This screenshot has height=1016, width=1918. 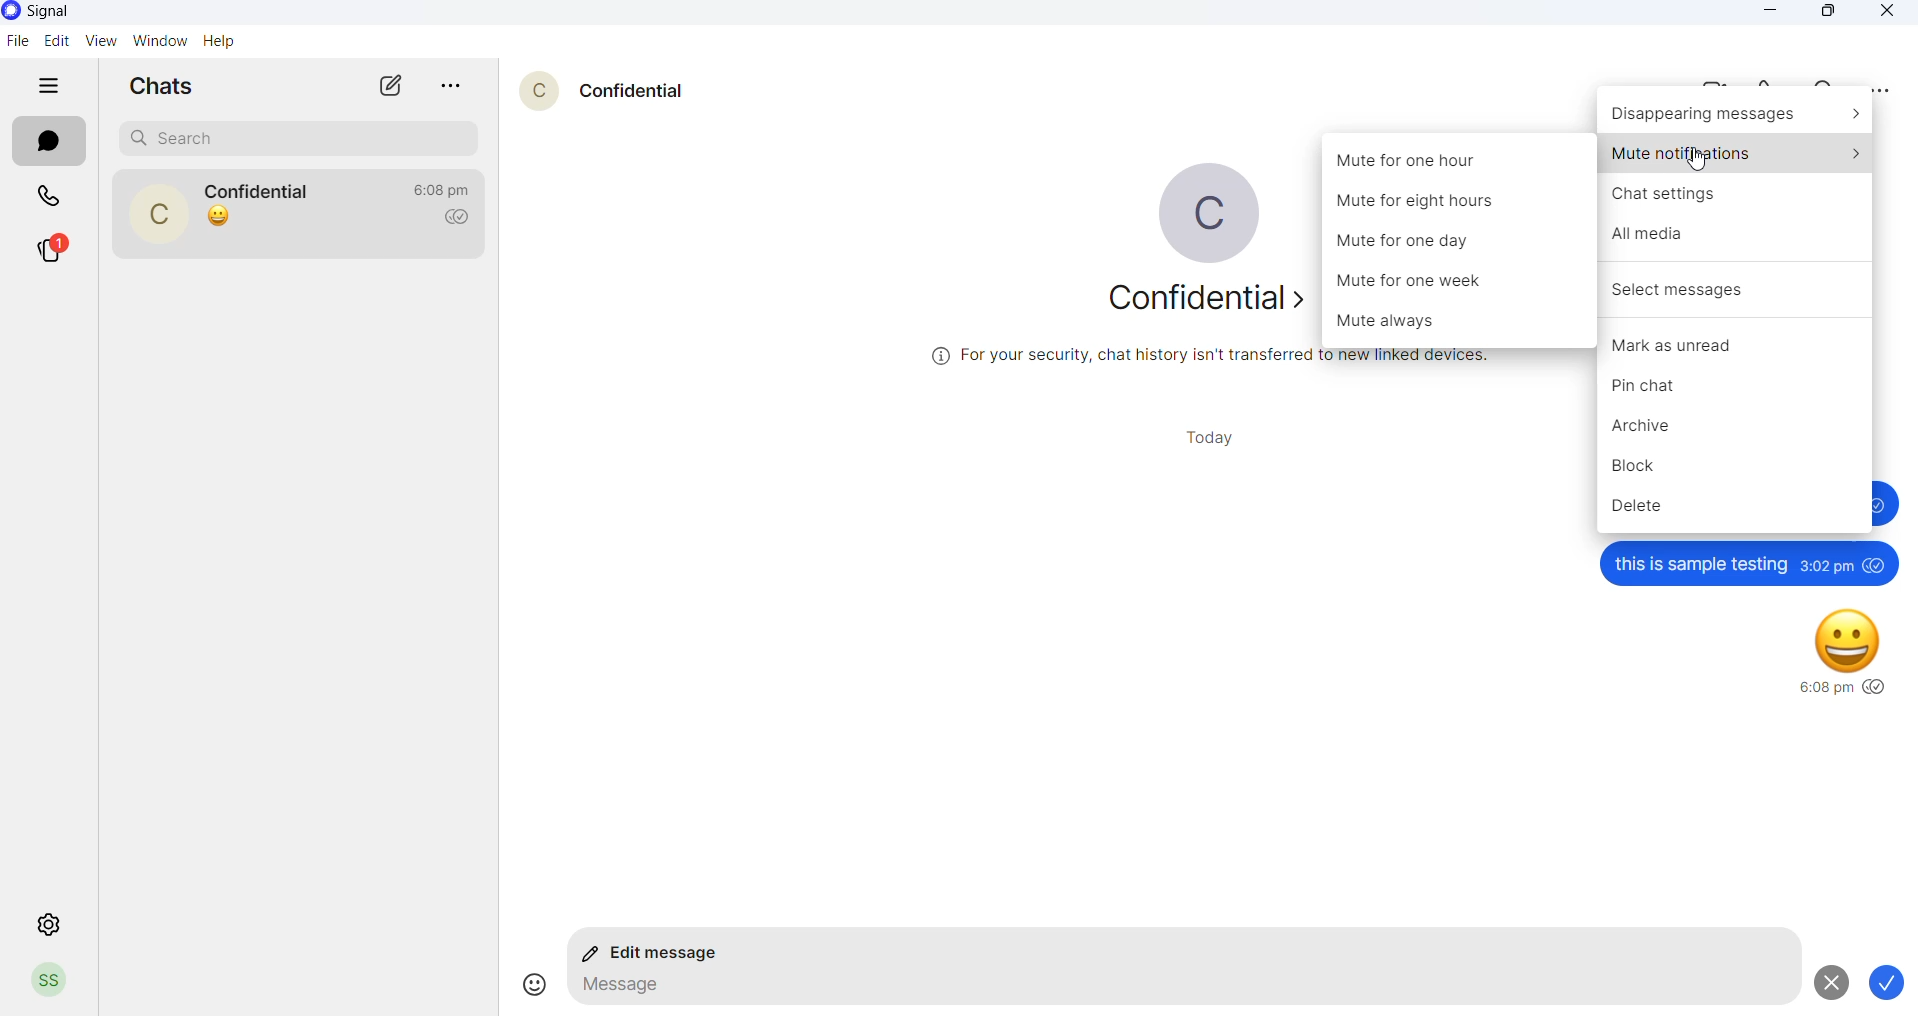 I want to click on stories, so click(x=52, y=247).